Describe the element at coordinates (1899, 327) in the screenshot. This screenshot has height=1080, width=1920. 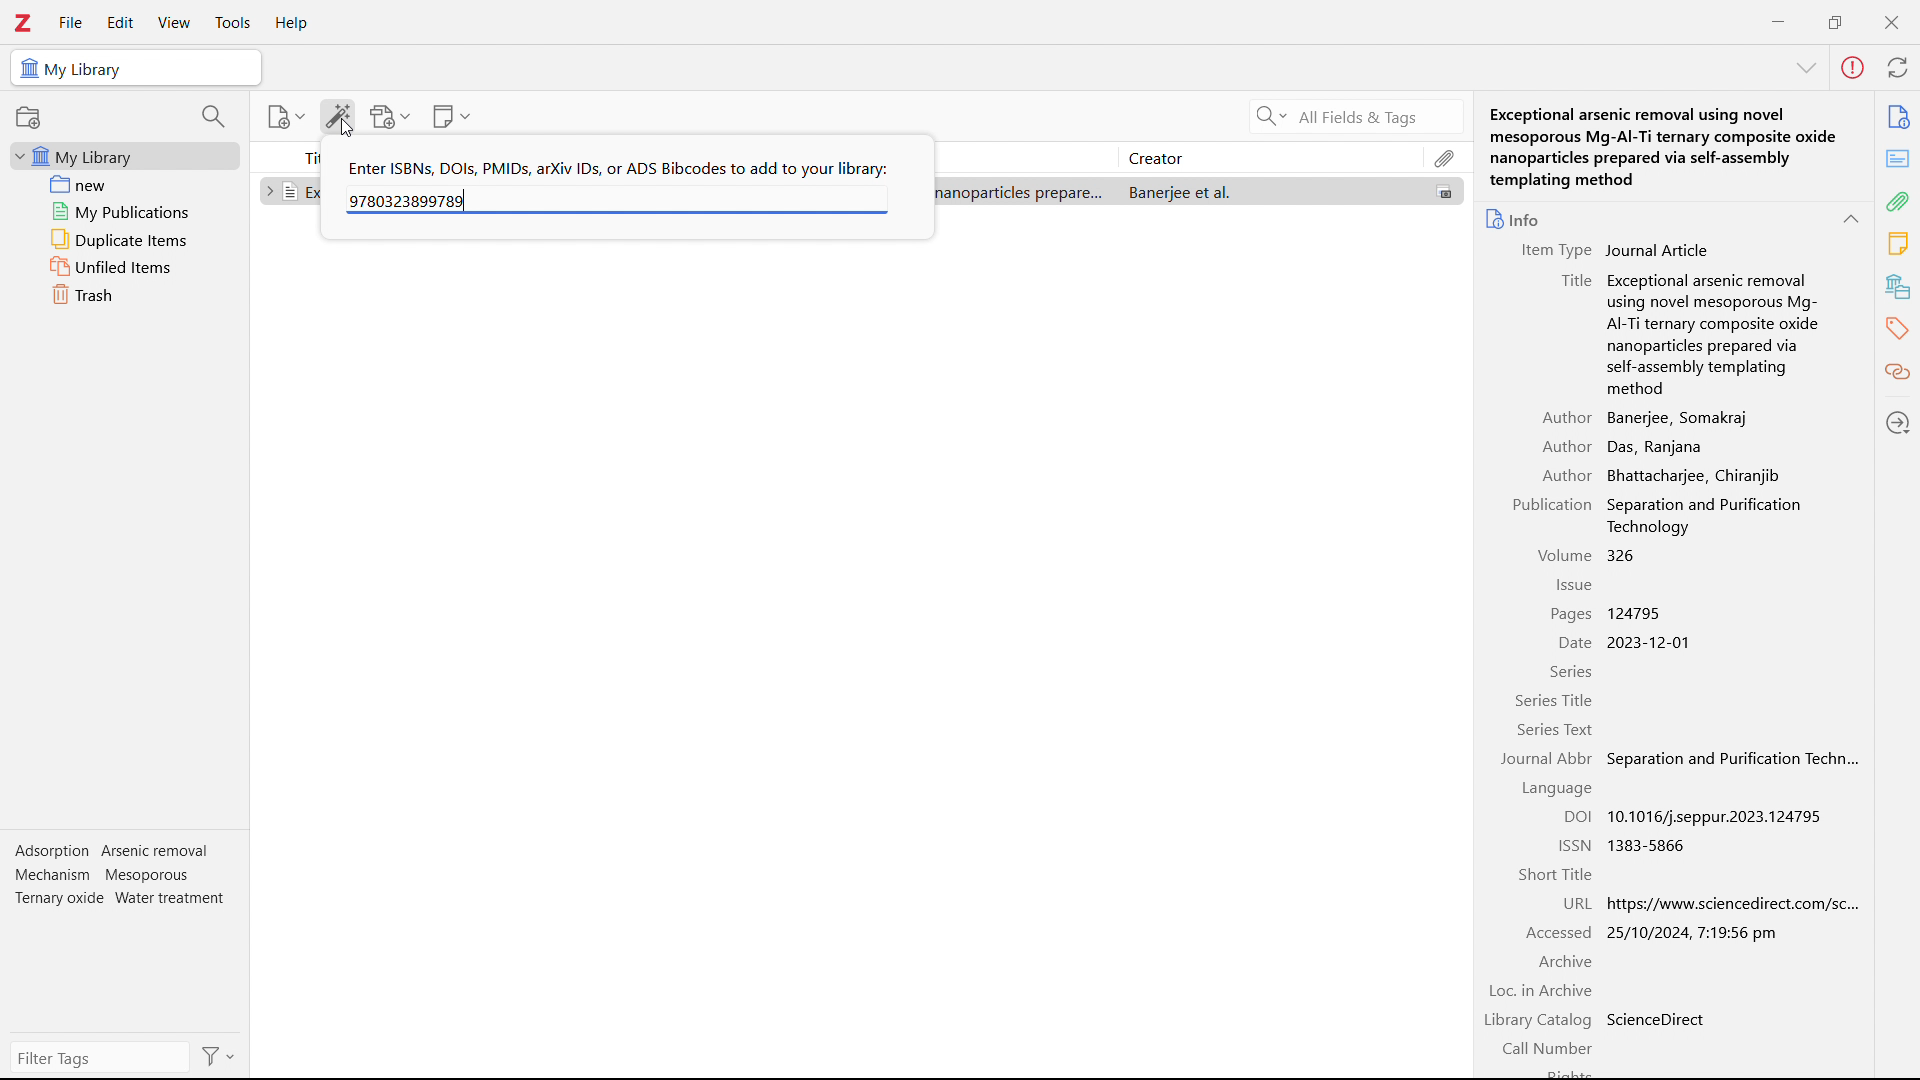
I see `tags` at that location.